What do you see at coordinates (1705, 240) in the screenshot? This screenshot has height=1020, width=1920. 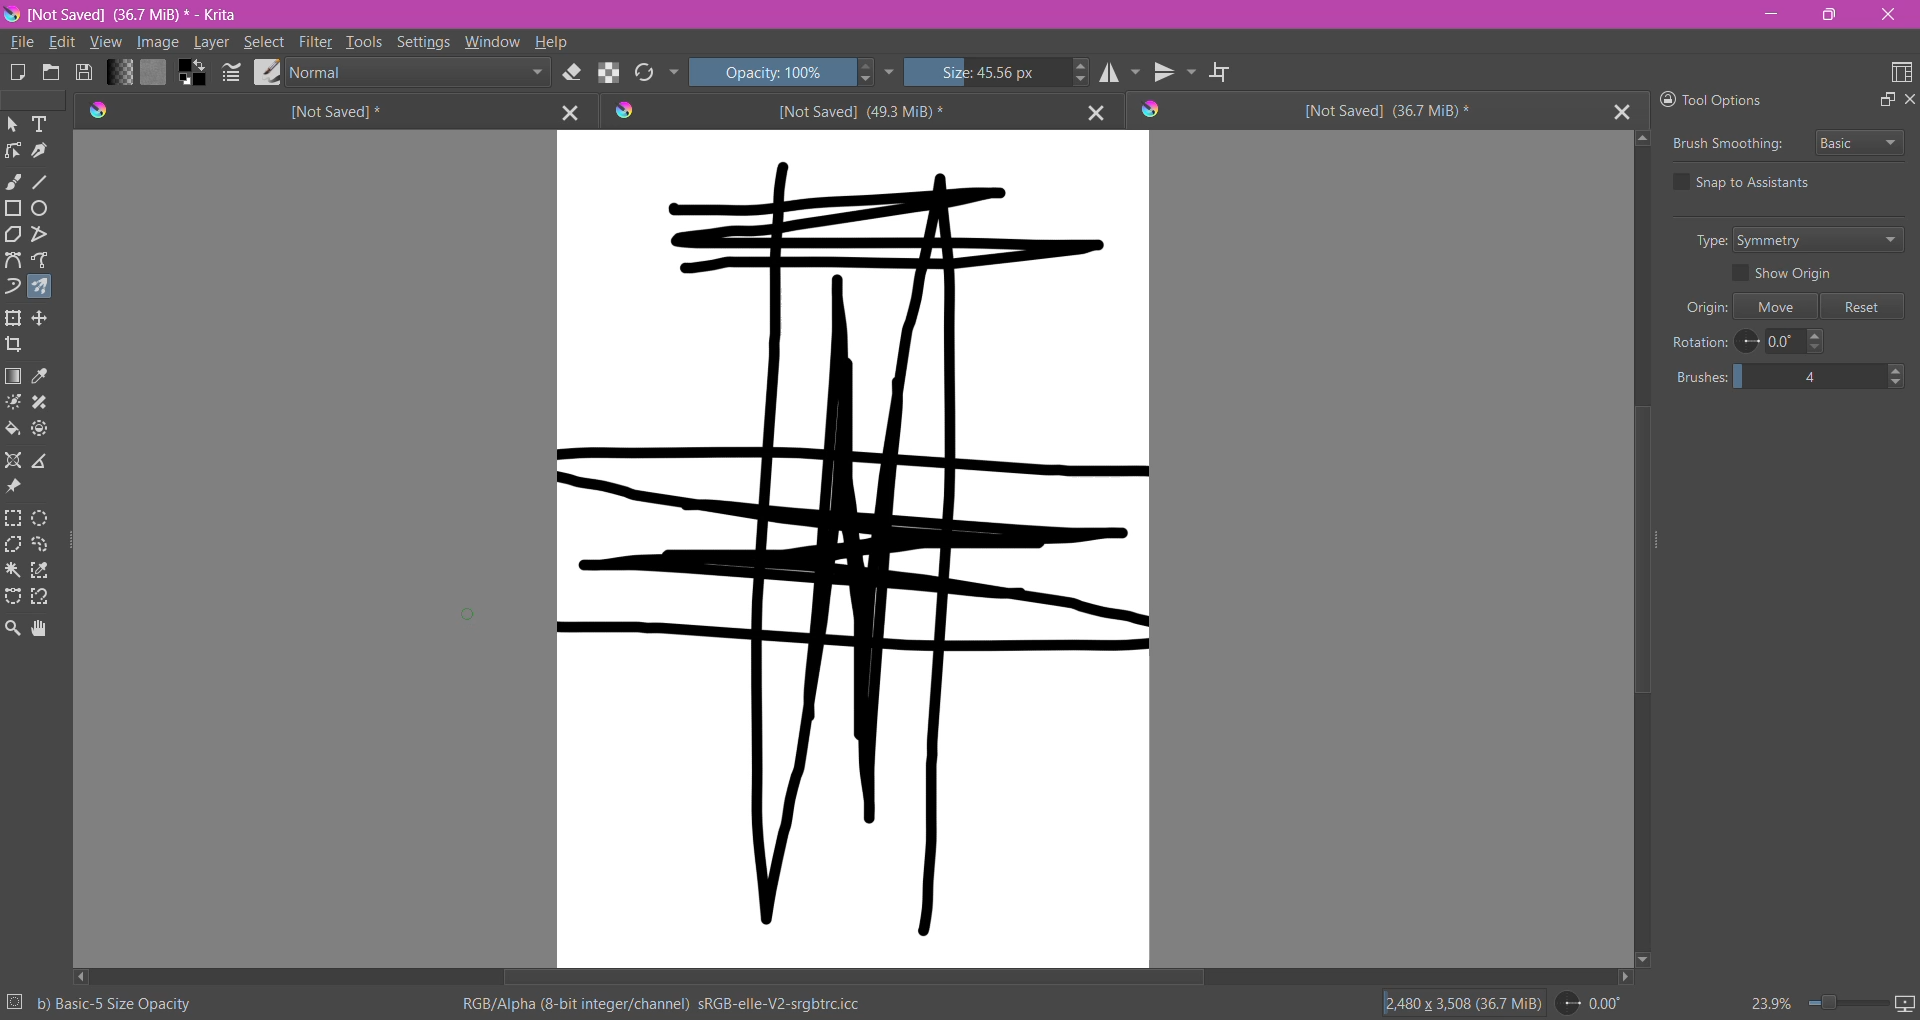 I see `Type` at bounding box center [1705, 240].